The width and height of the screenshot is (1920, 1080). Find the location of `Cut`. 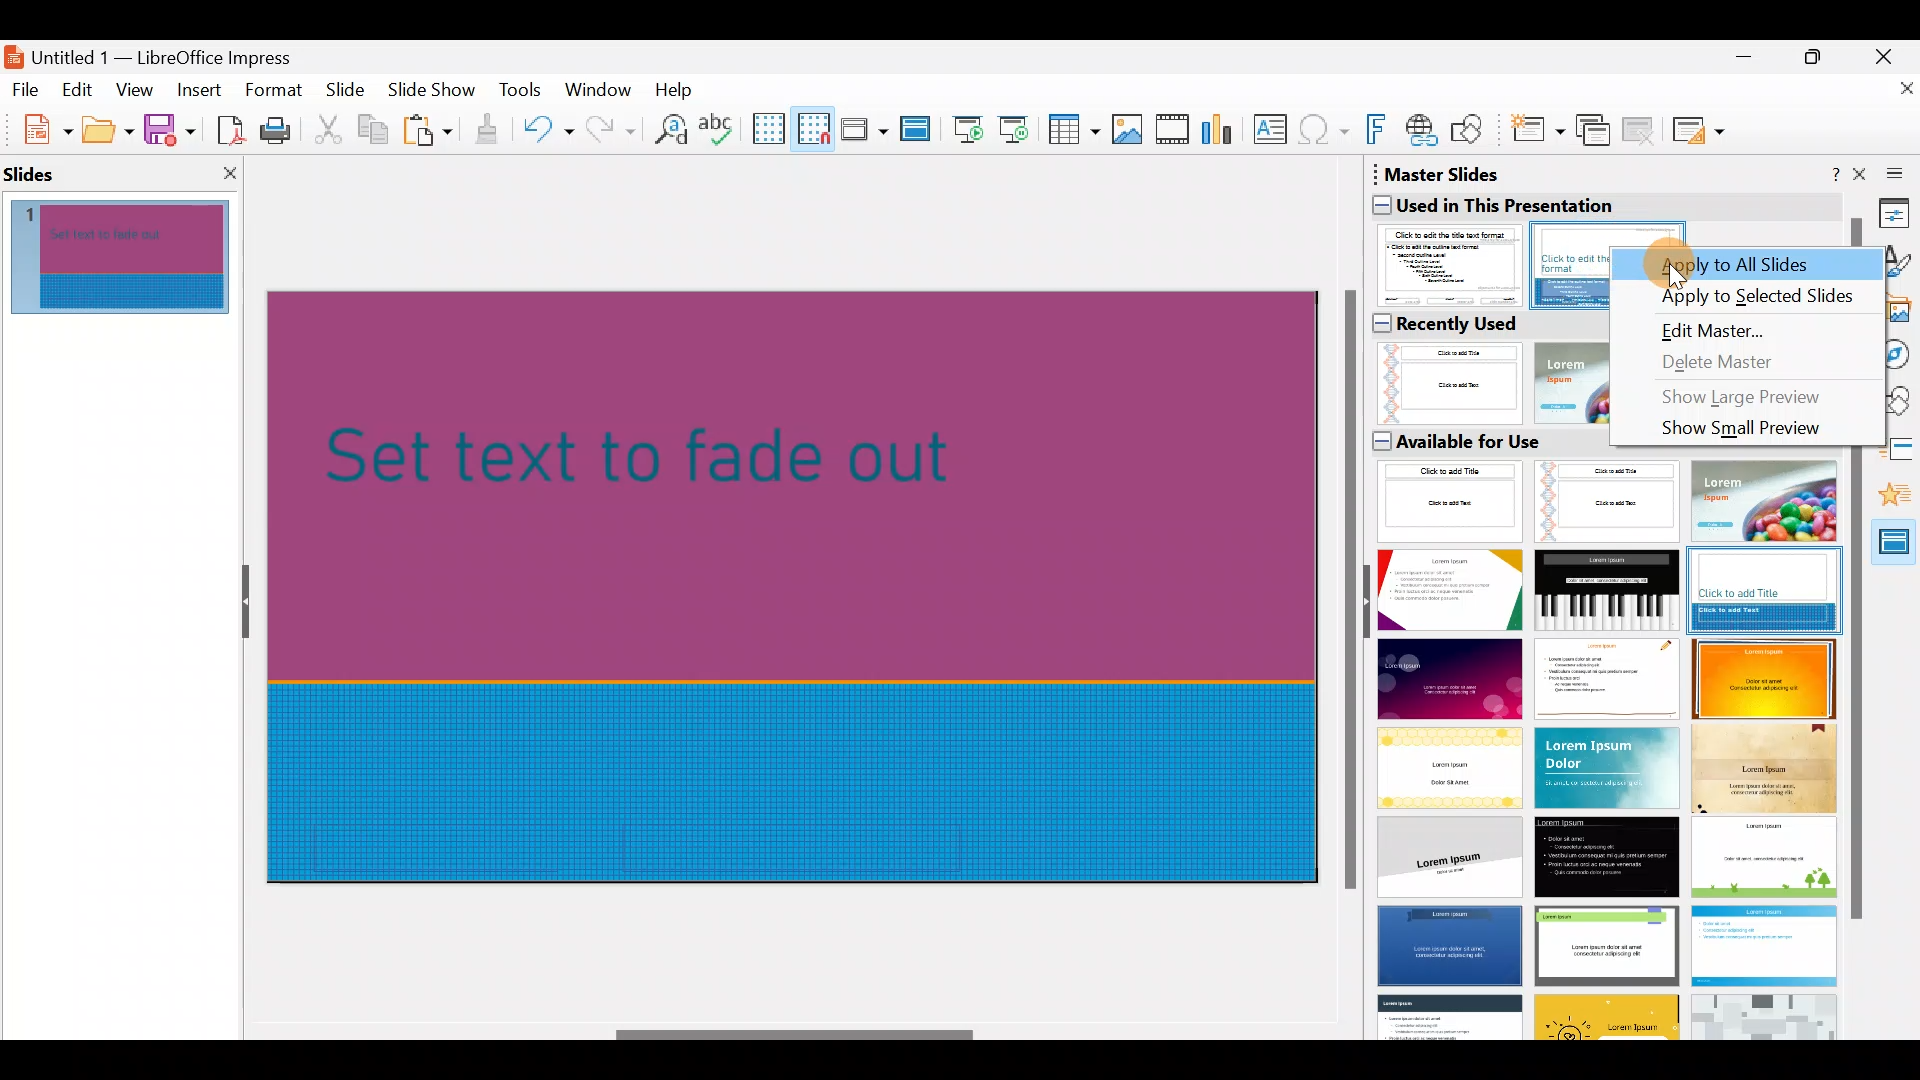

Cut is located at coordinates (331, 130).